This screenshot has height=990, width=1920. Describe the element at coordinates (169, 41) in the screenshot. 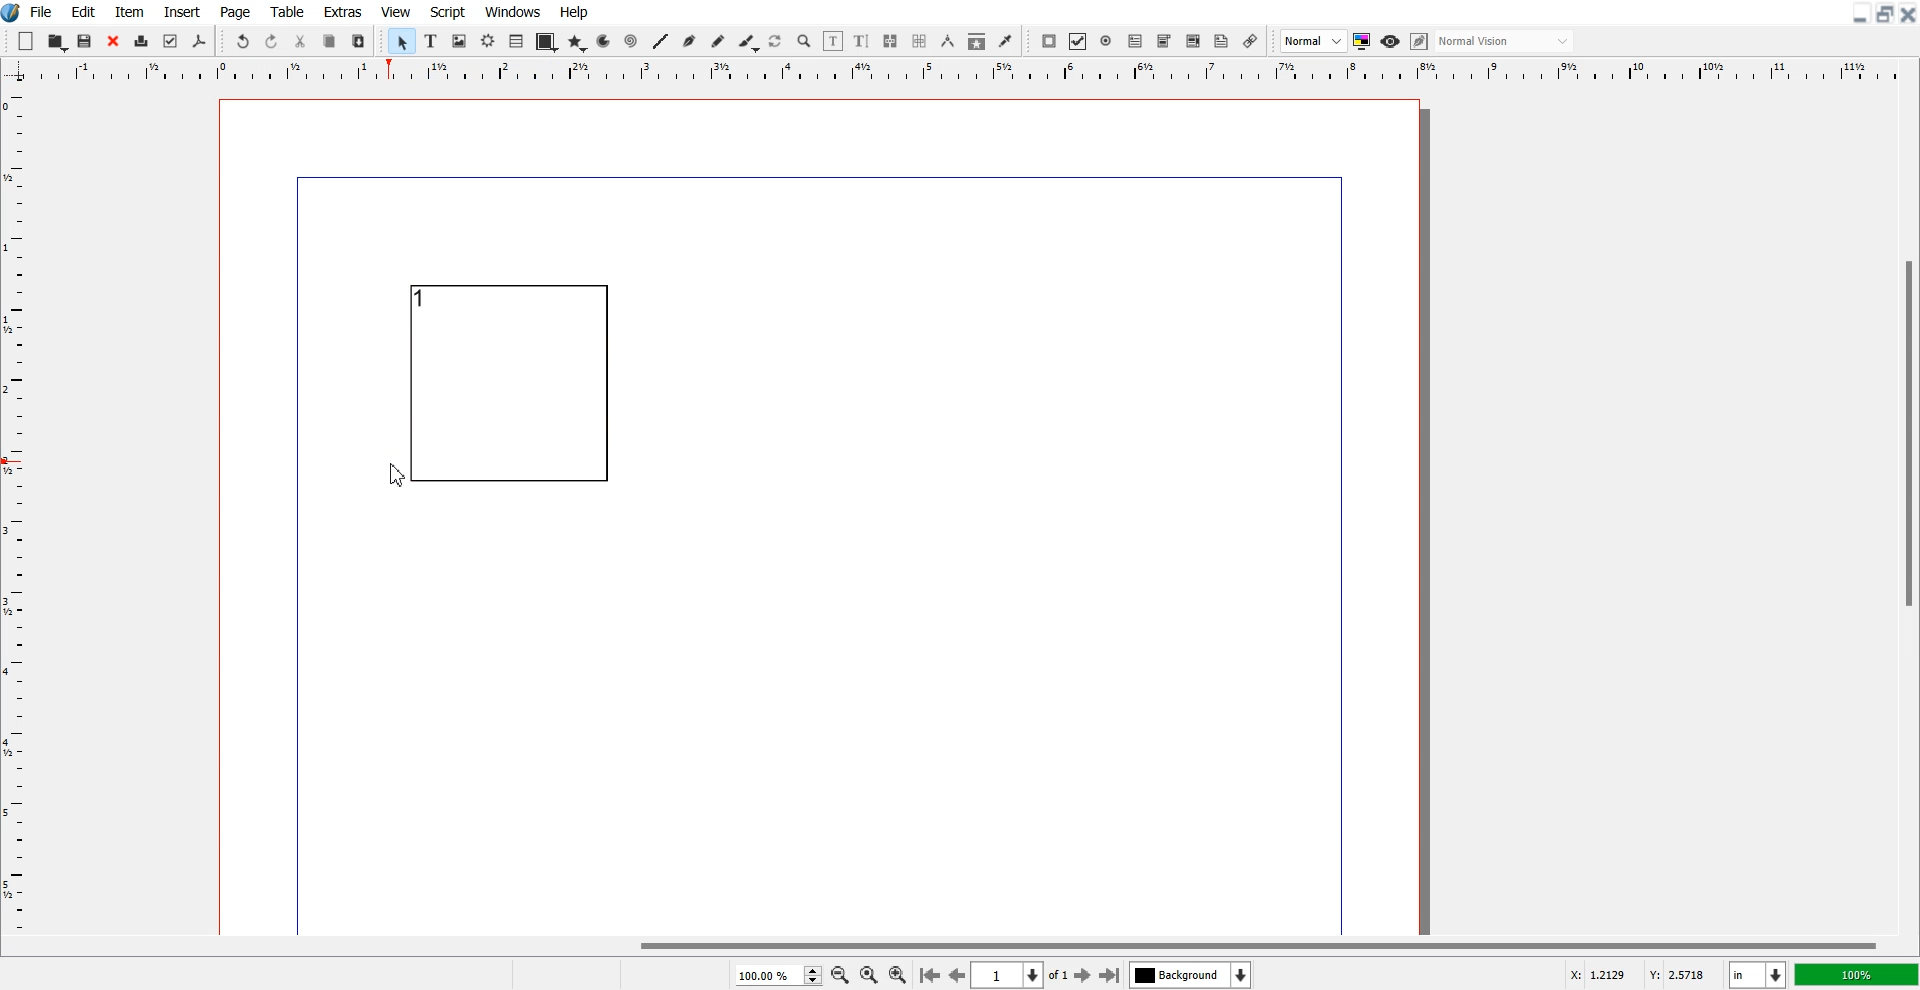

I see `Preflight verifier` at that location.